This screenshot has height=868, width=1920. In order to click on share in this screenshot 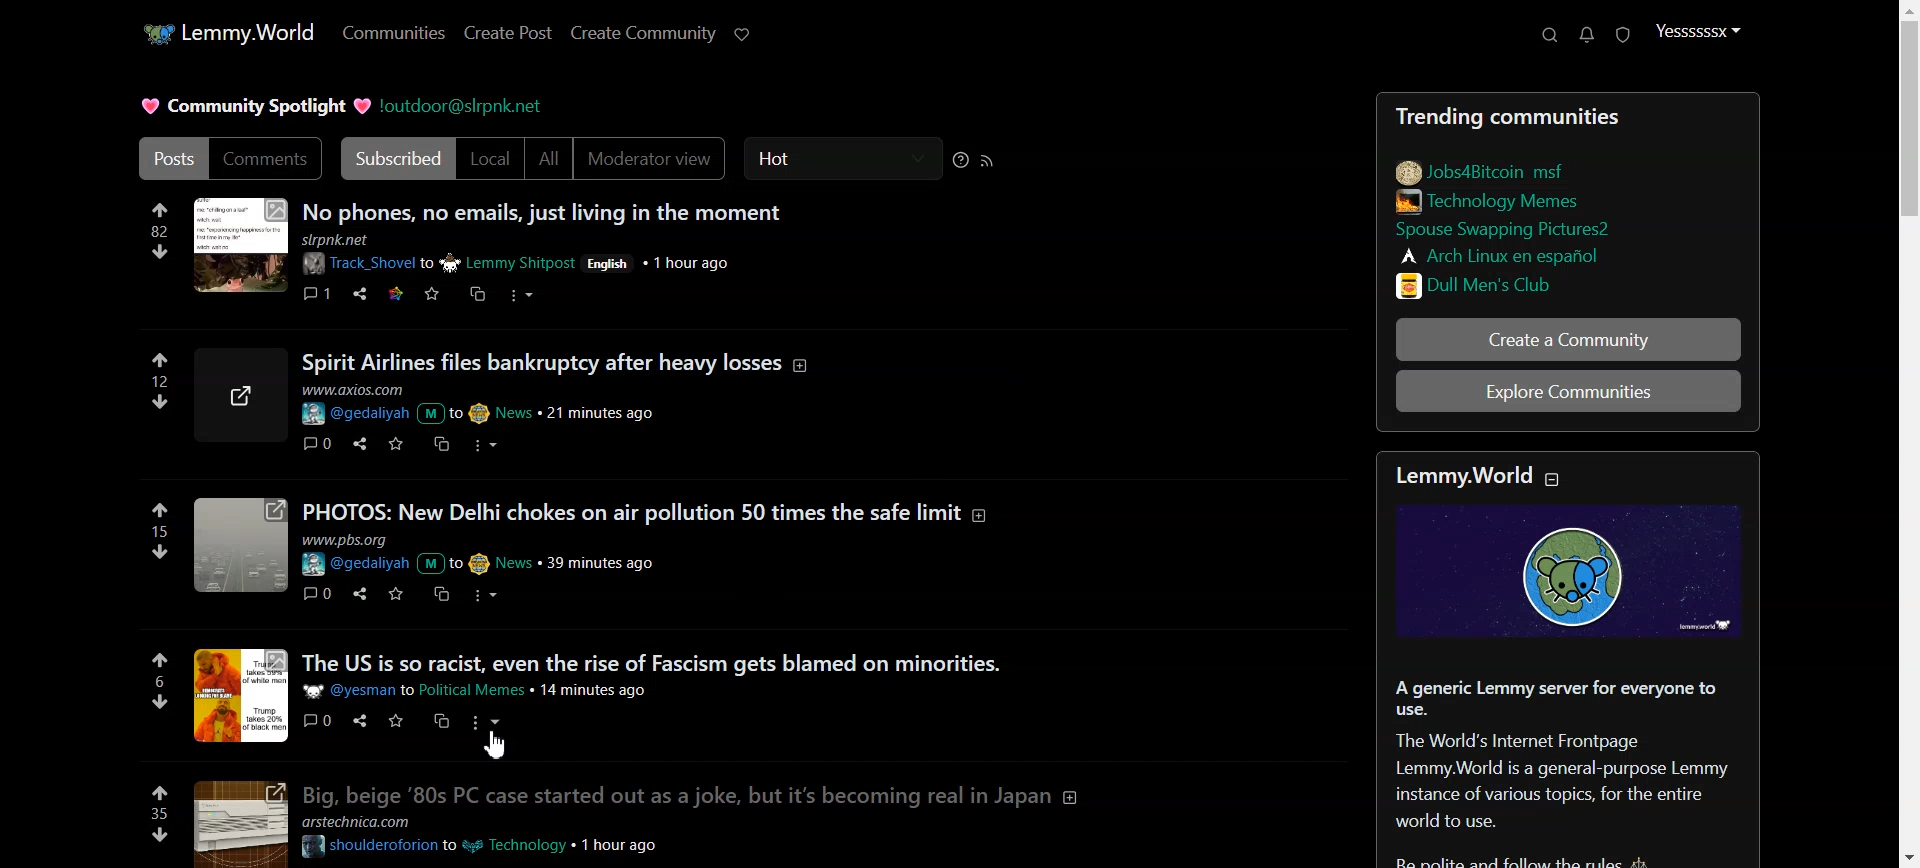, I will do `click(356, 442)`.